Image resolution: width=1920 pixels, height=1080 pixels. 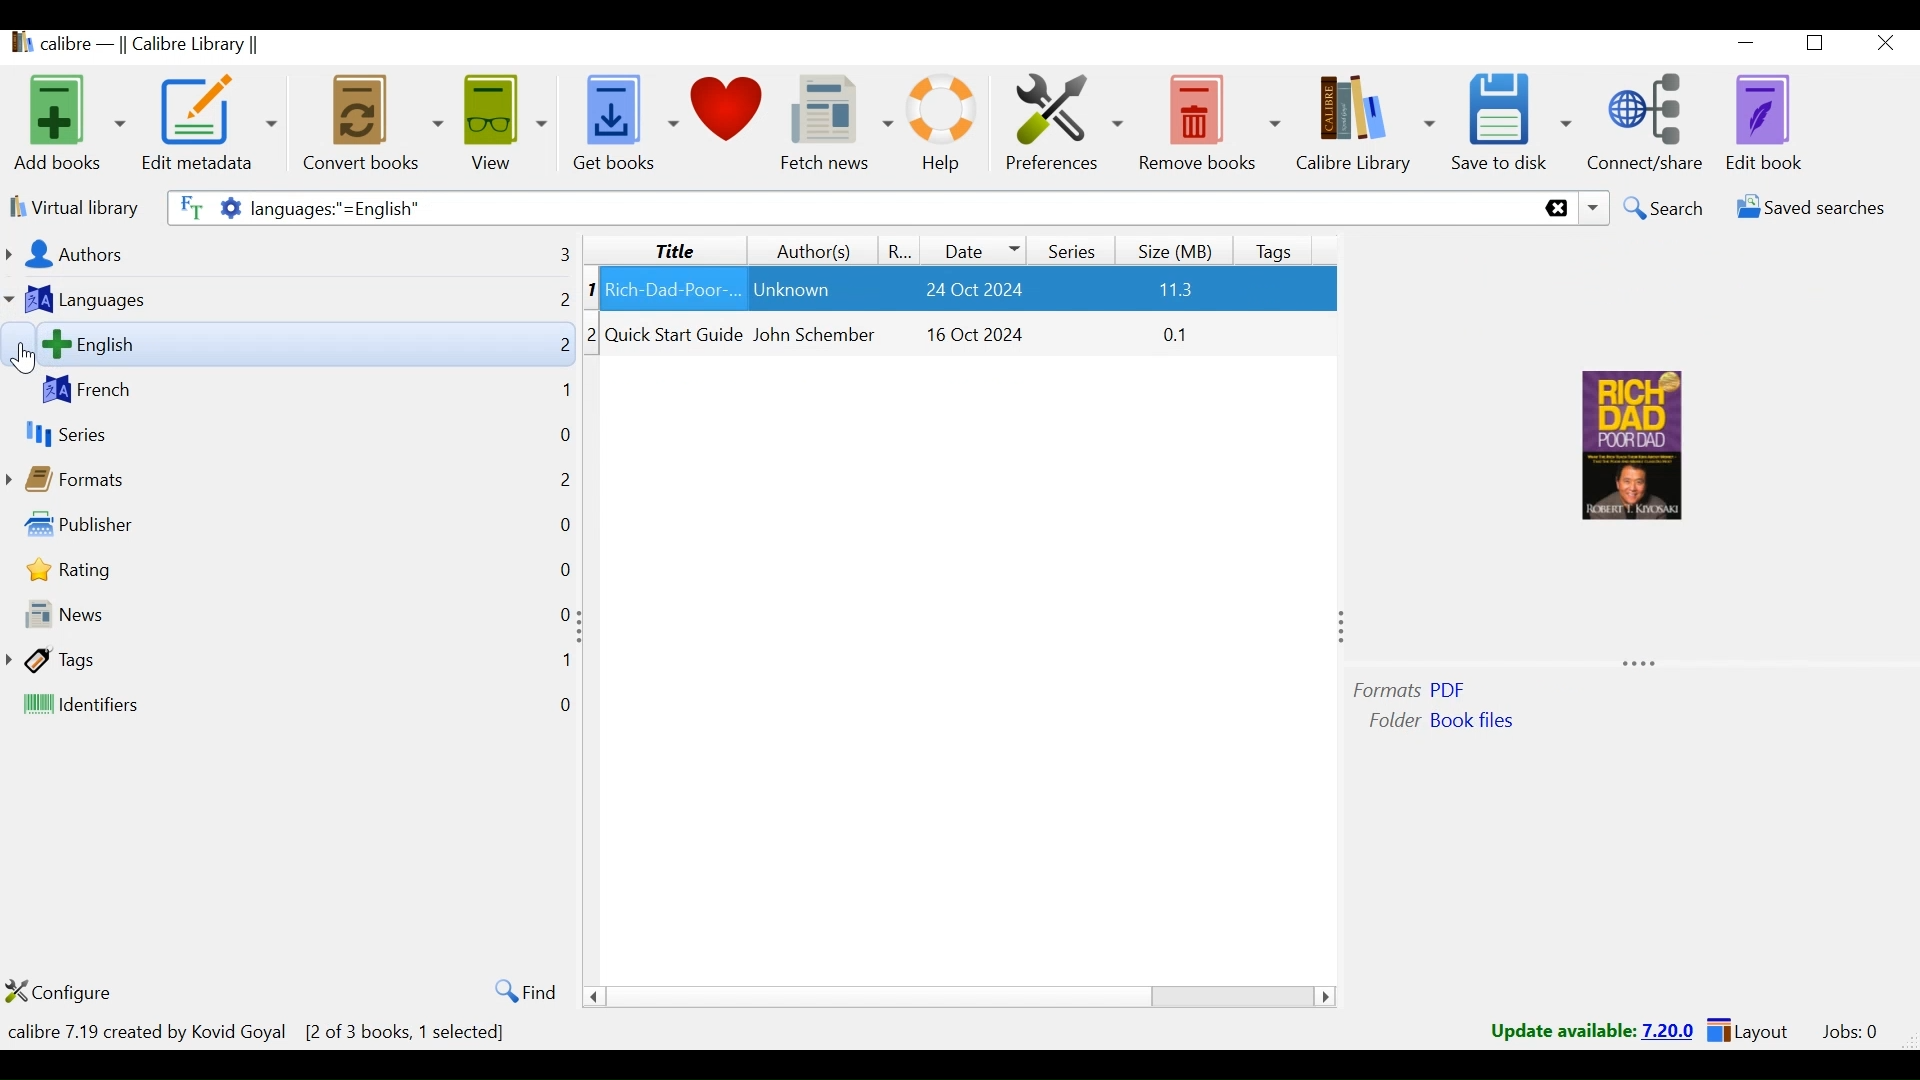 What do you see at coordinates (969, 289) in the screenshot?
I see `pere riche, pére... Robert T. Kiy... 24 0ct 2024 11 Econo...` at bounding box center [969, 289].